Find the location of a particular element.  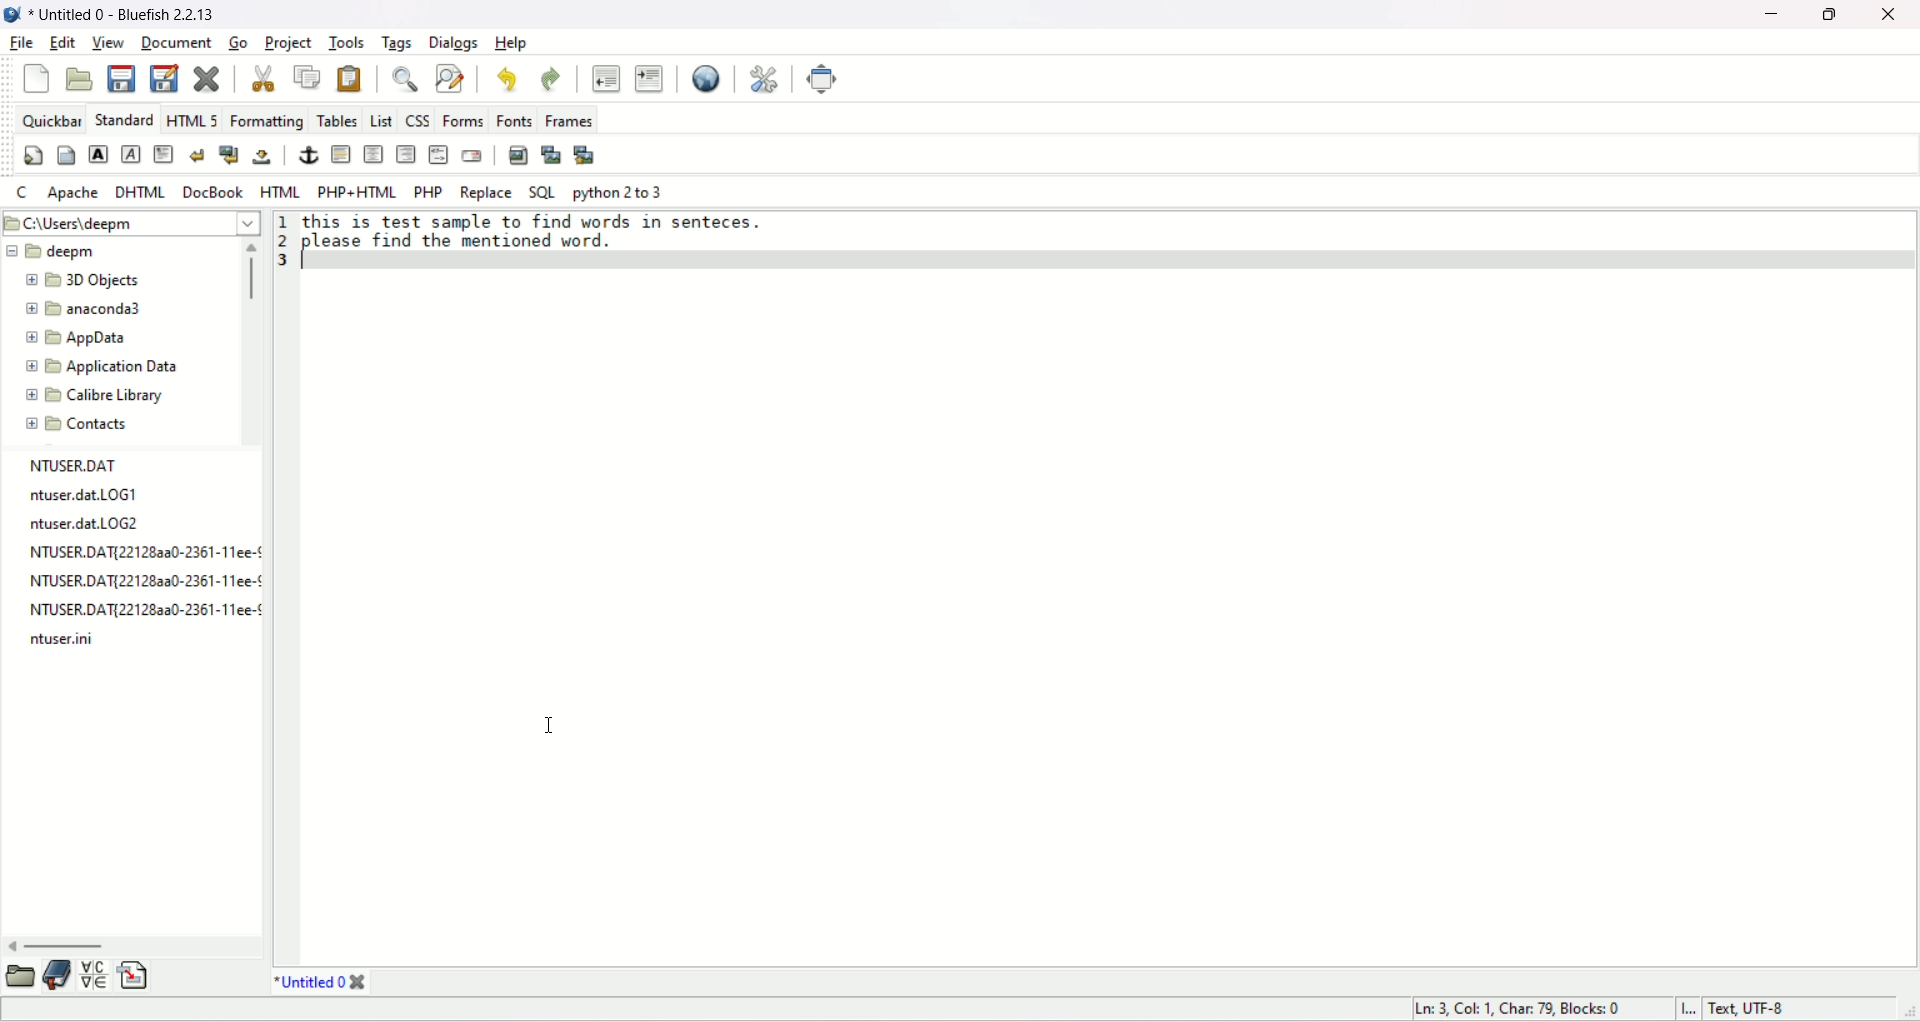

indent is located at coordinates (649, 76).